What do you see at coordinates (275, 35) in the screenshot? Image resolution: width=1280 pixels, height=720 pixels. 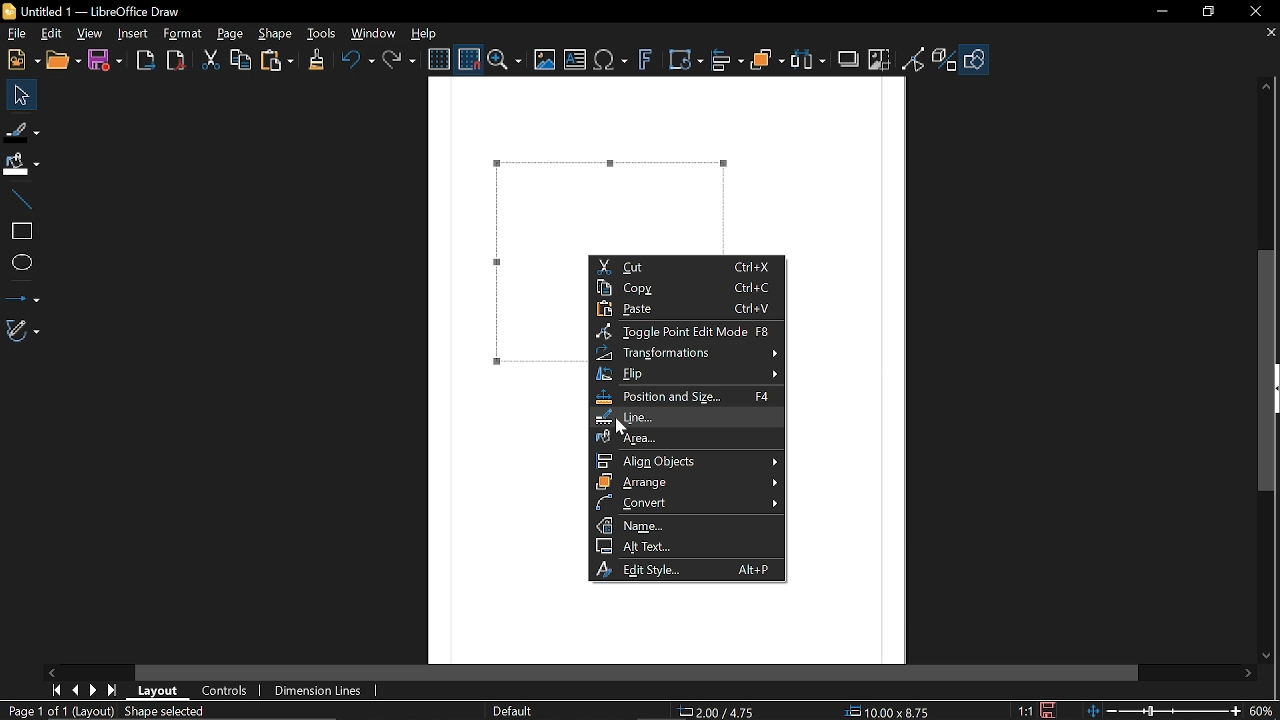 I see `Shape` at bounding box center [275, 35].